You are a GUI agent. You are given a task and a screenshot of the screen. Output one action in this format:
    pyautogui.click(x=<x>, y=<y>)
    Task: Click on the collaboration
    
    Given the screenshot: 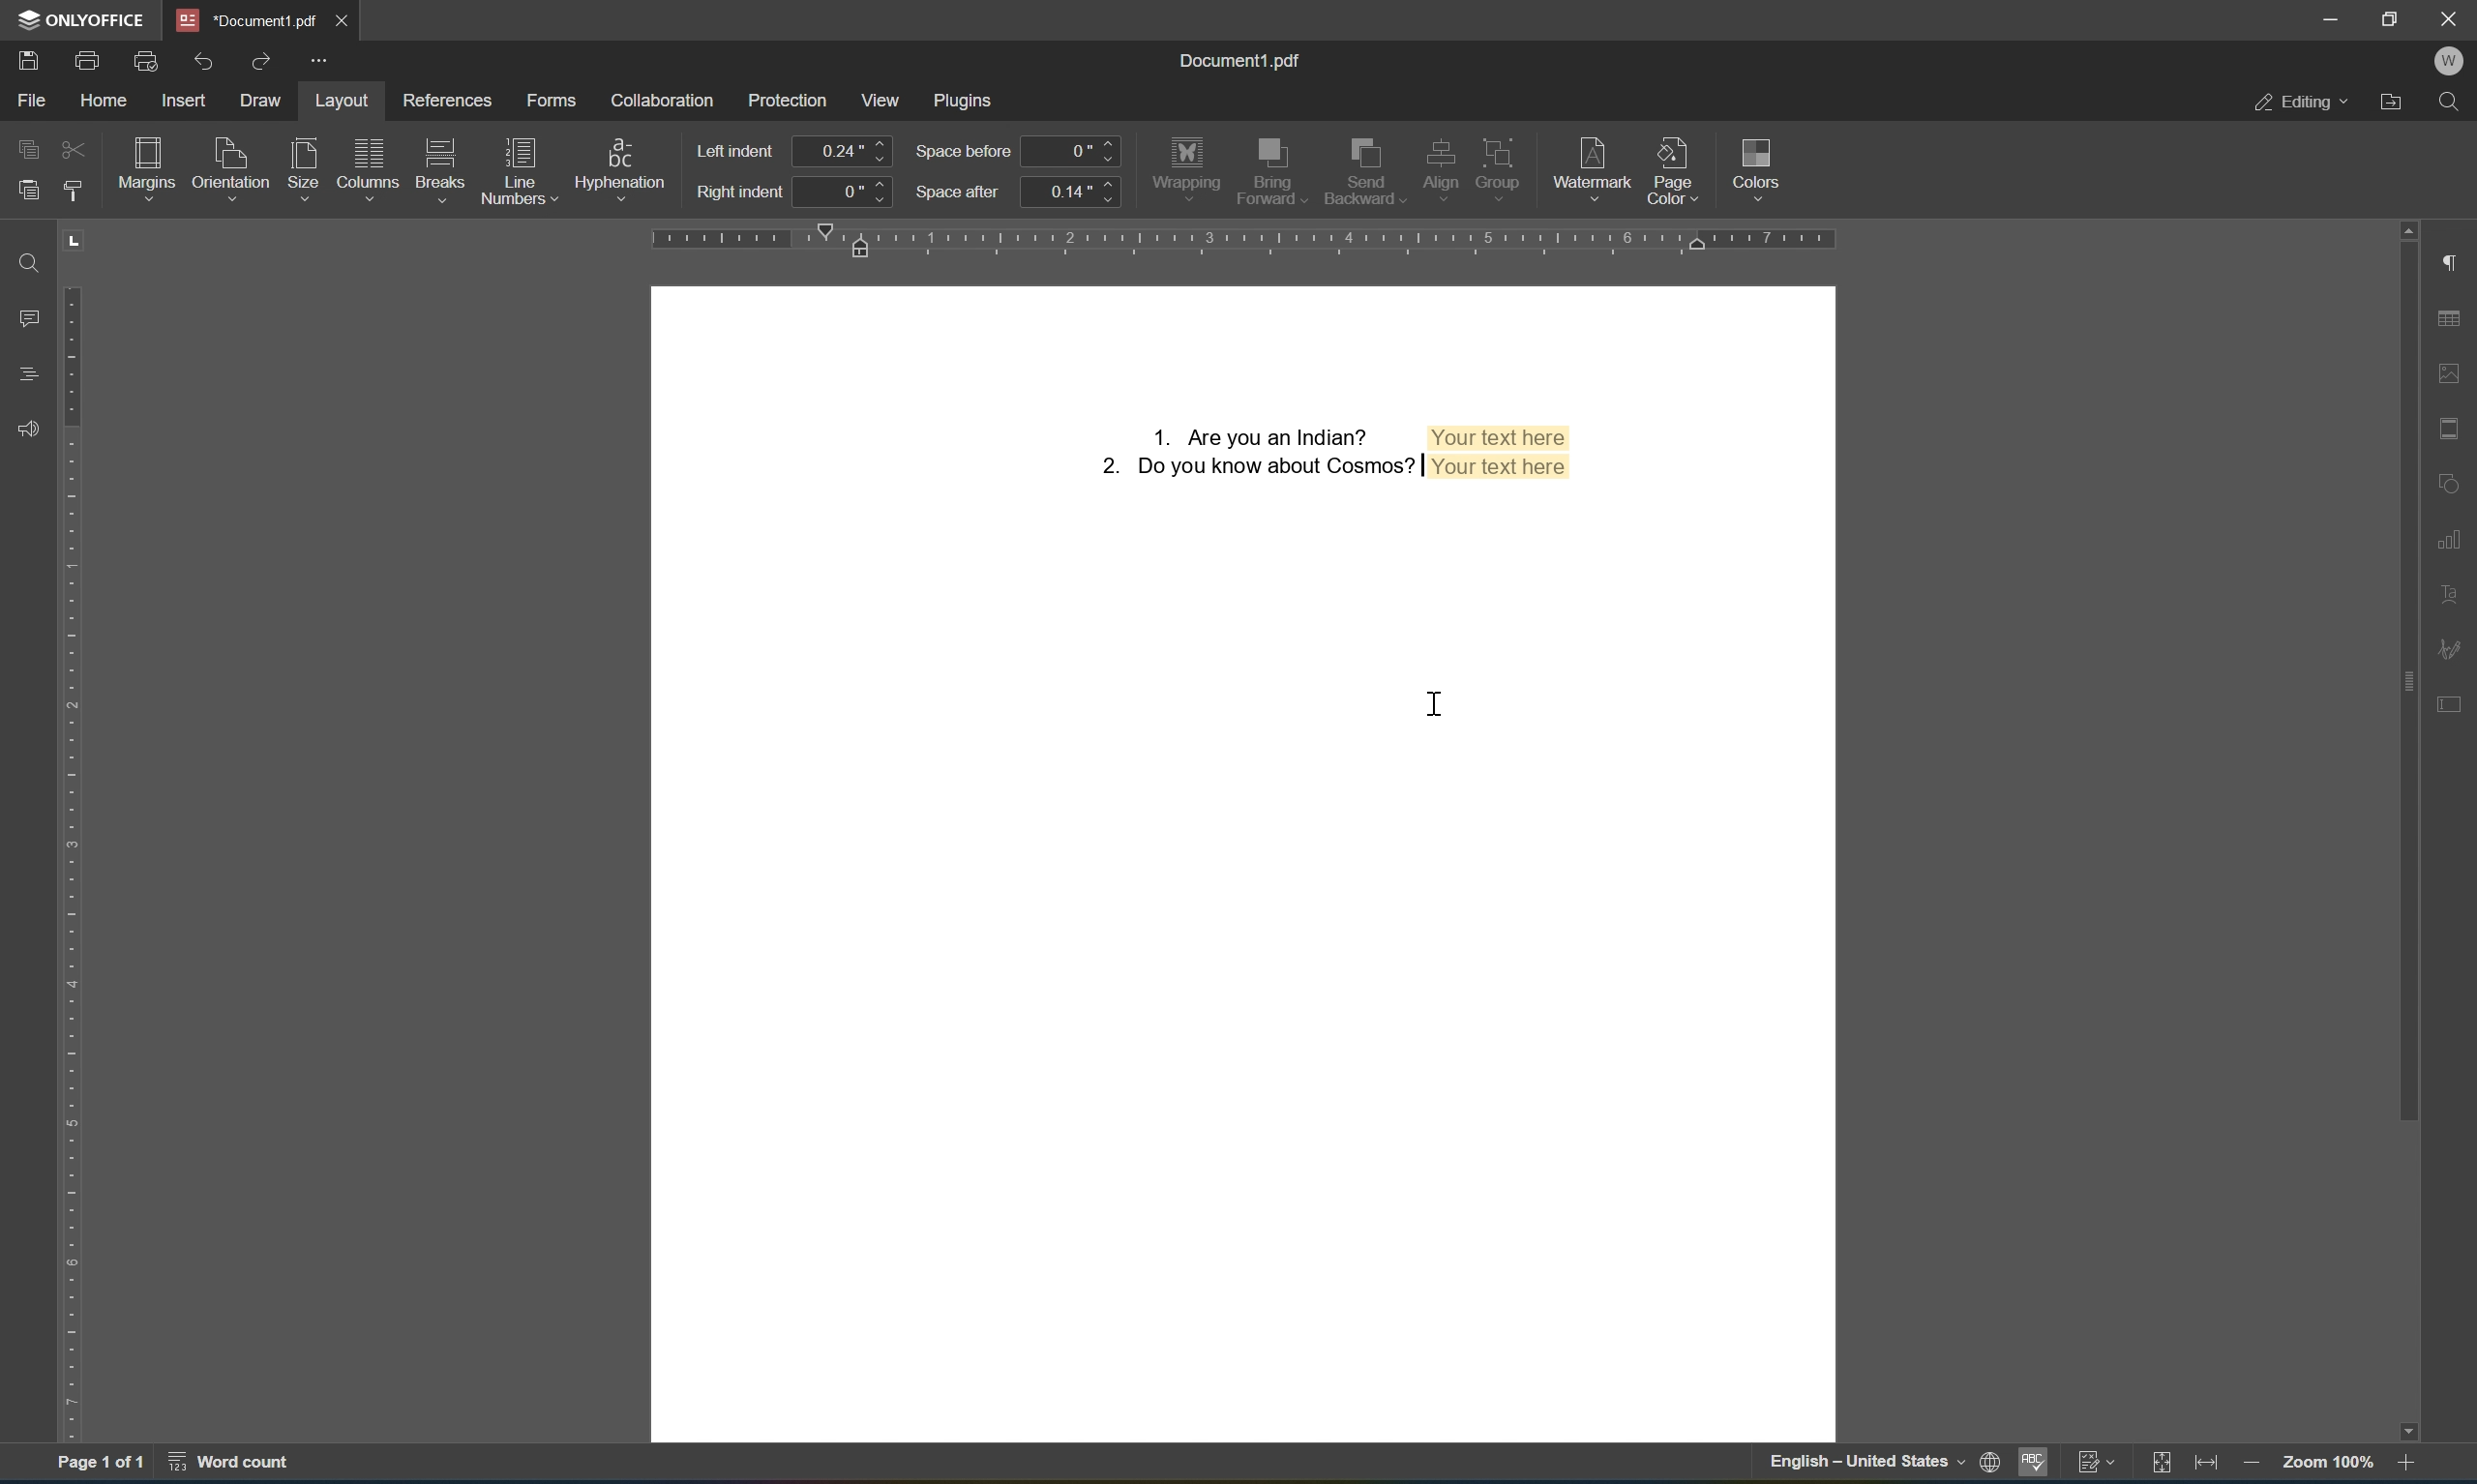 What is the action you would take?
    pyautogui.click(x=667, y=99)
    